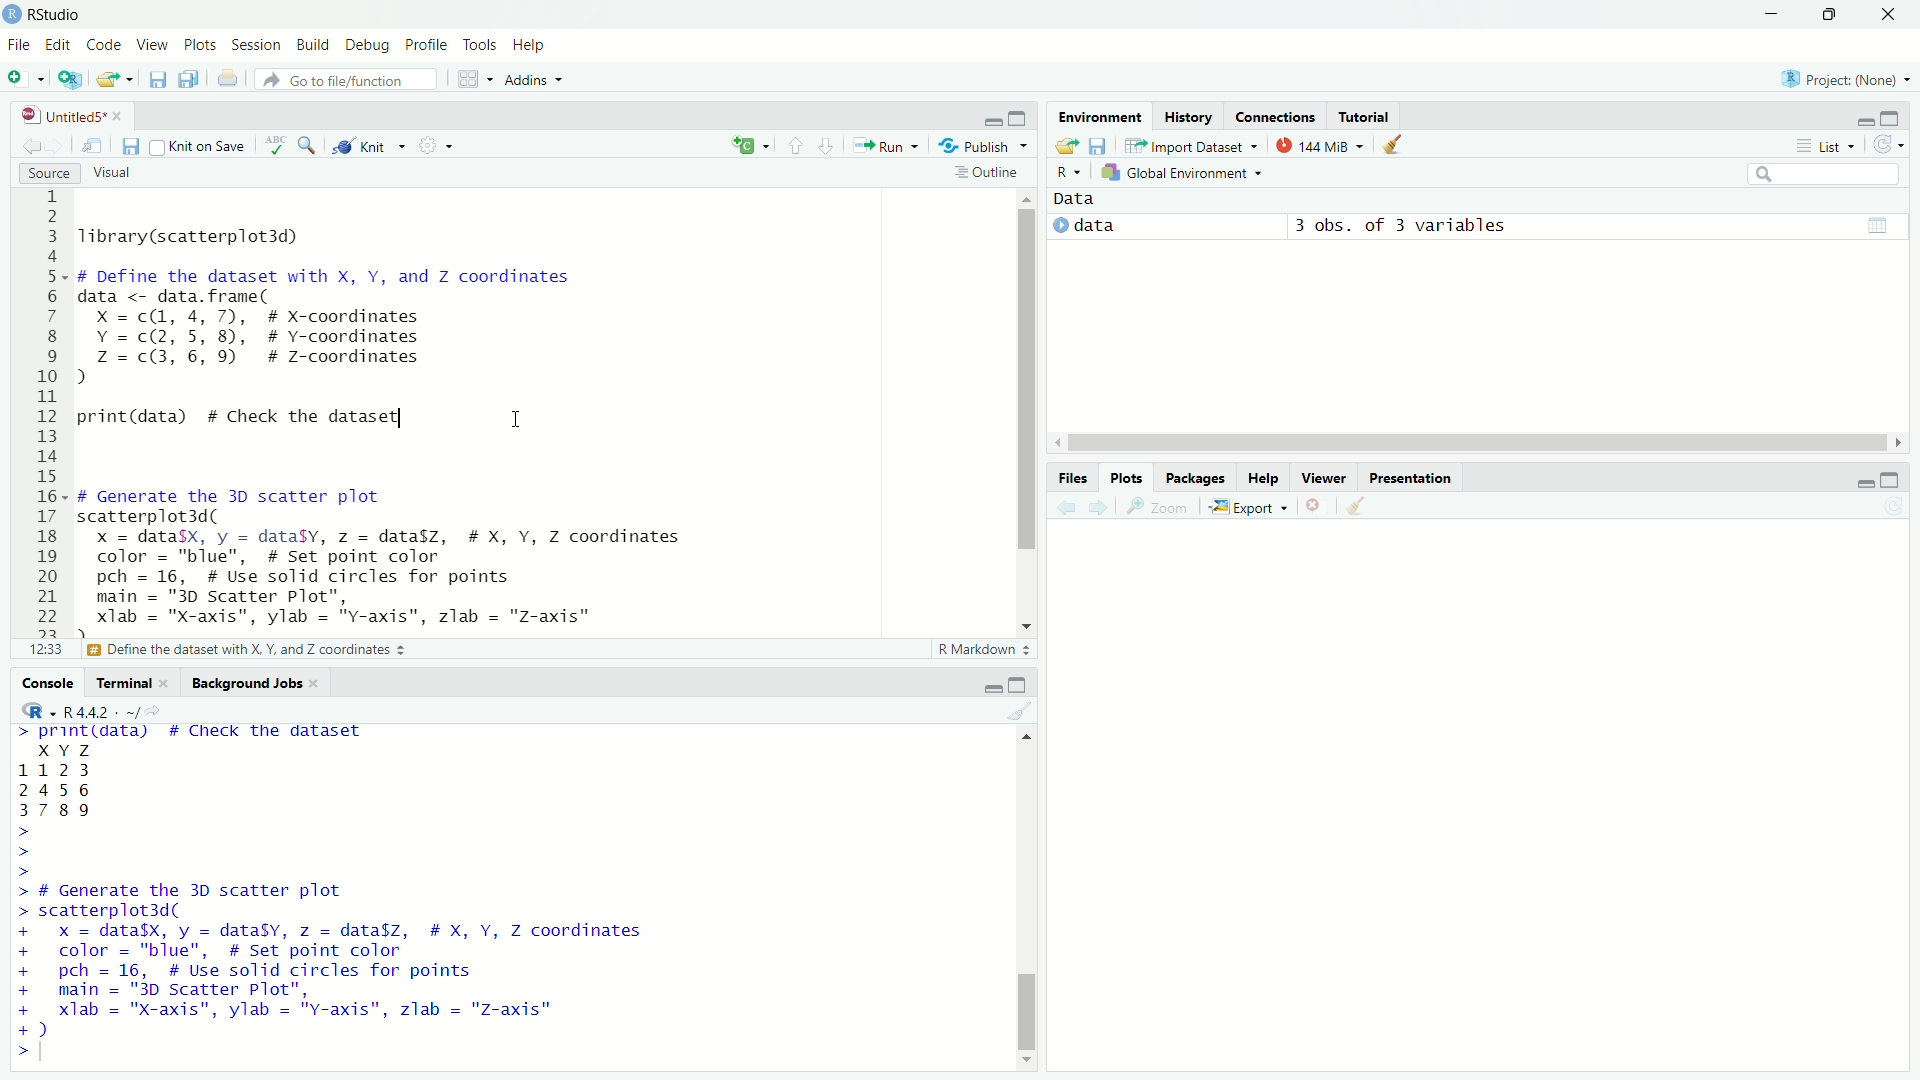  What do you see at coordinates (1826, 147) in the screenshot?
I see `list` at bounding box center [1826, 147].